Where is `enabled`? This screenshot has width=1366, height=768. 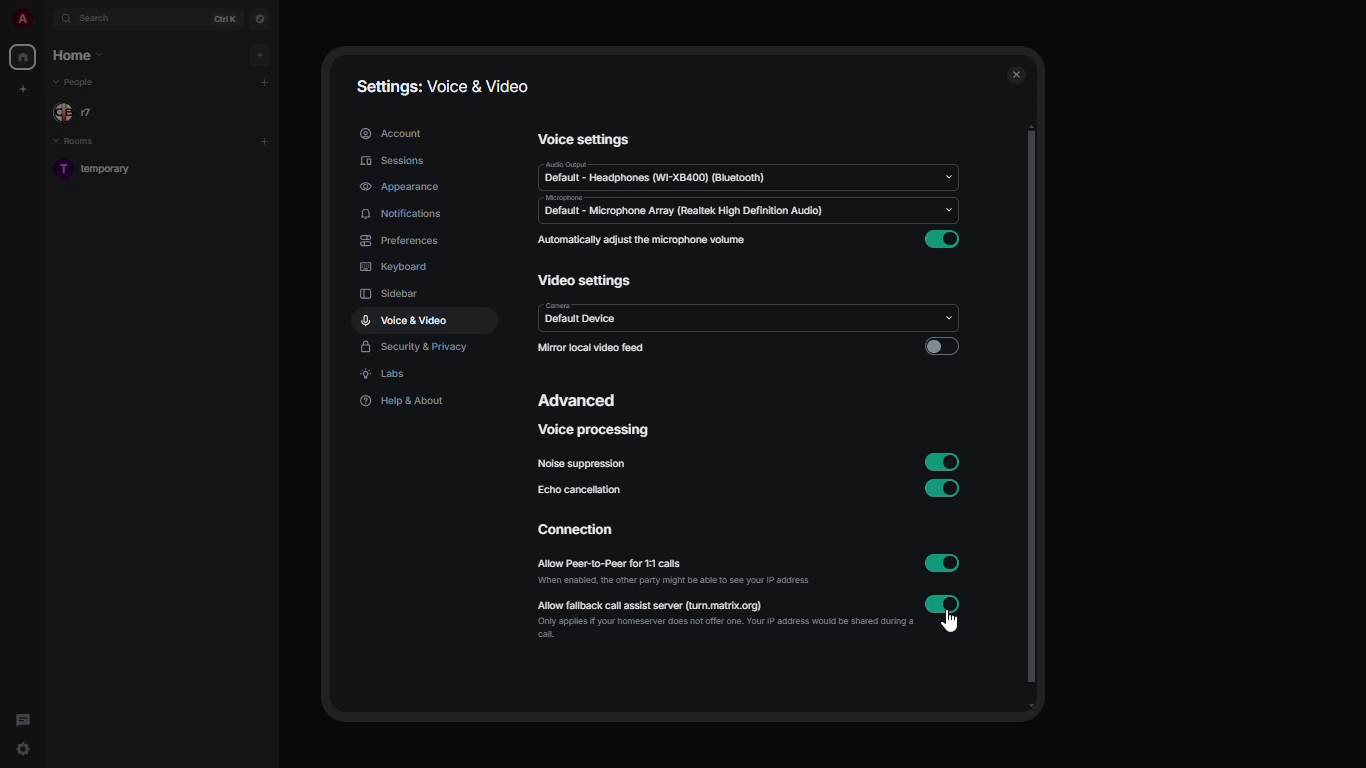
enabled is located at coordinates (943, 563).